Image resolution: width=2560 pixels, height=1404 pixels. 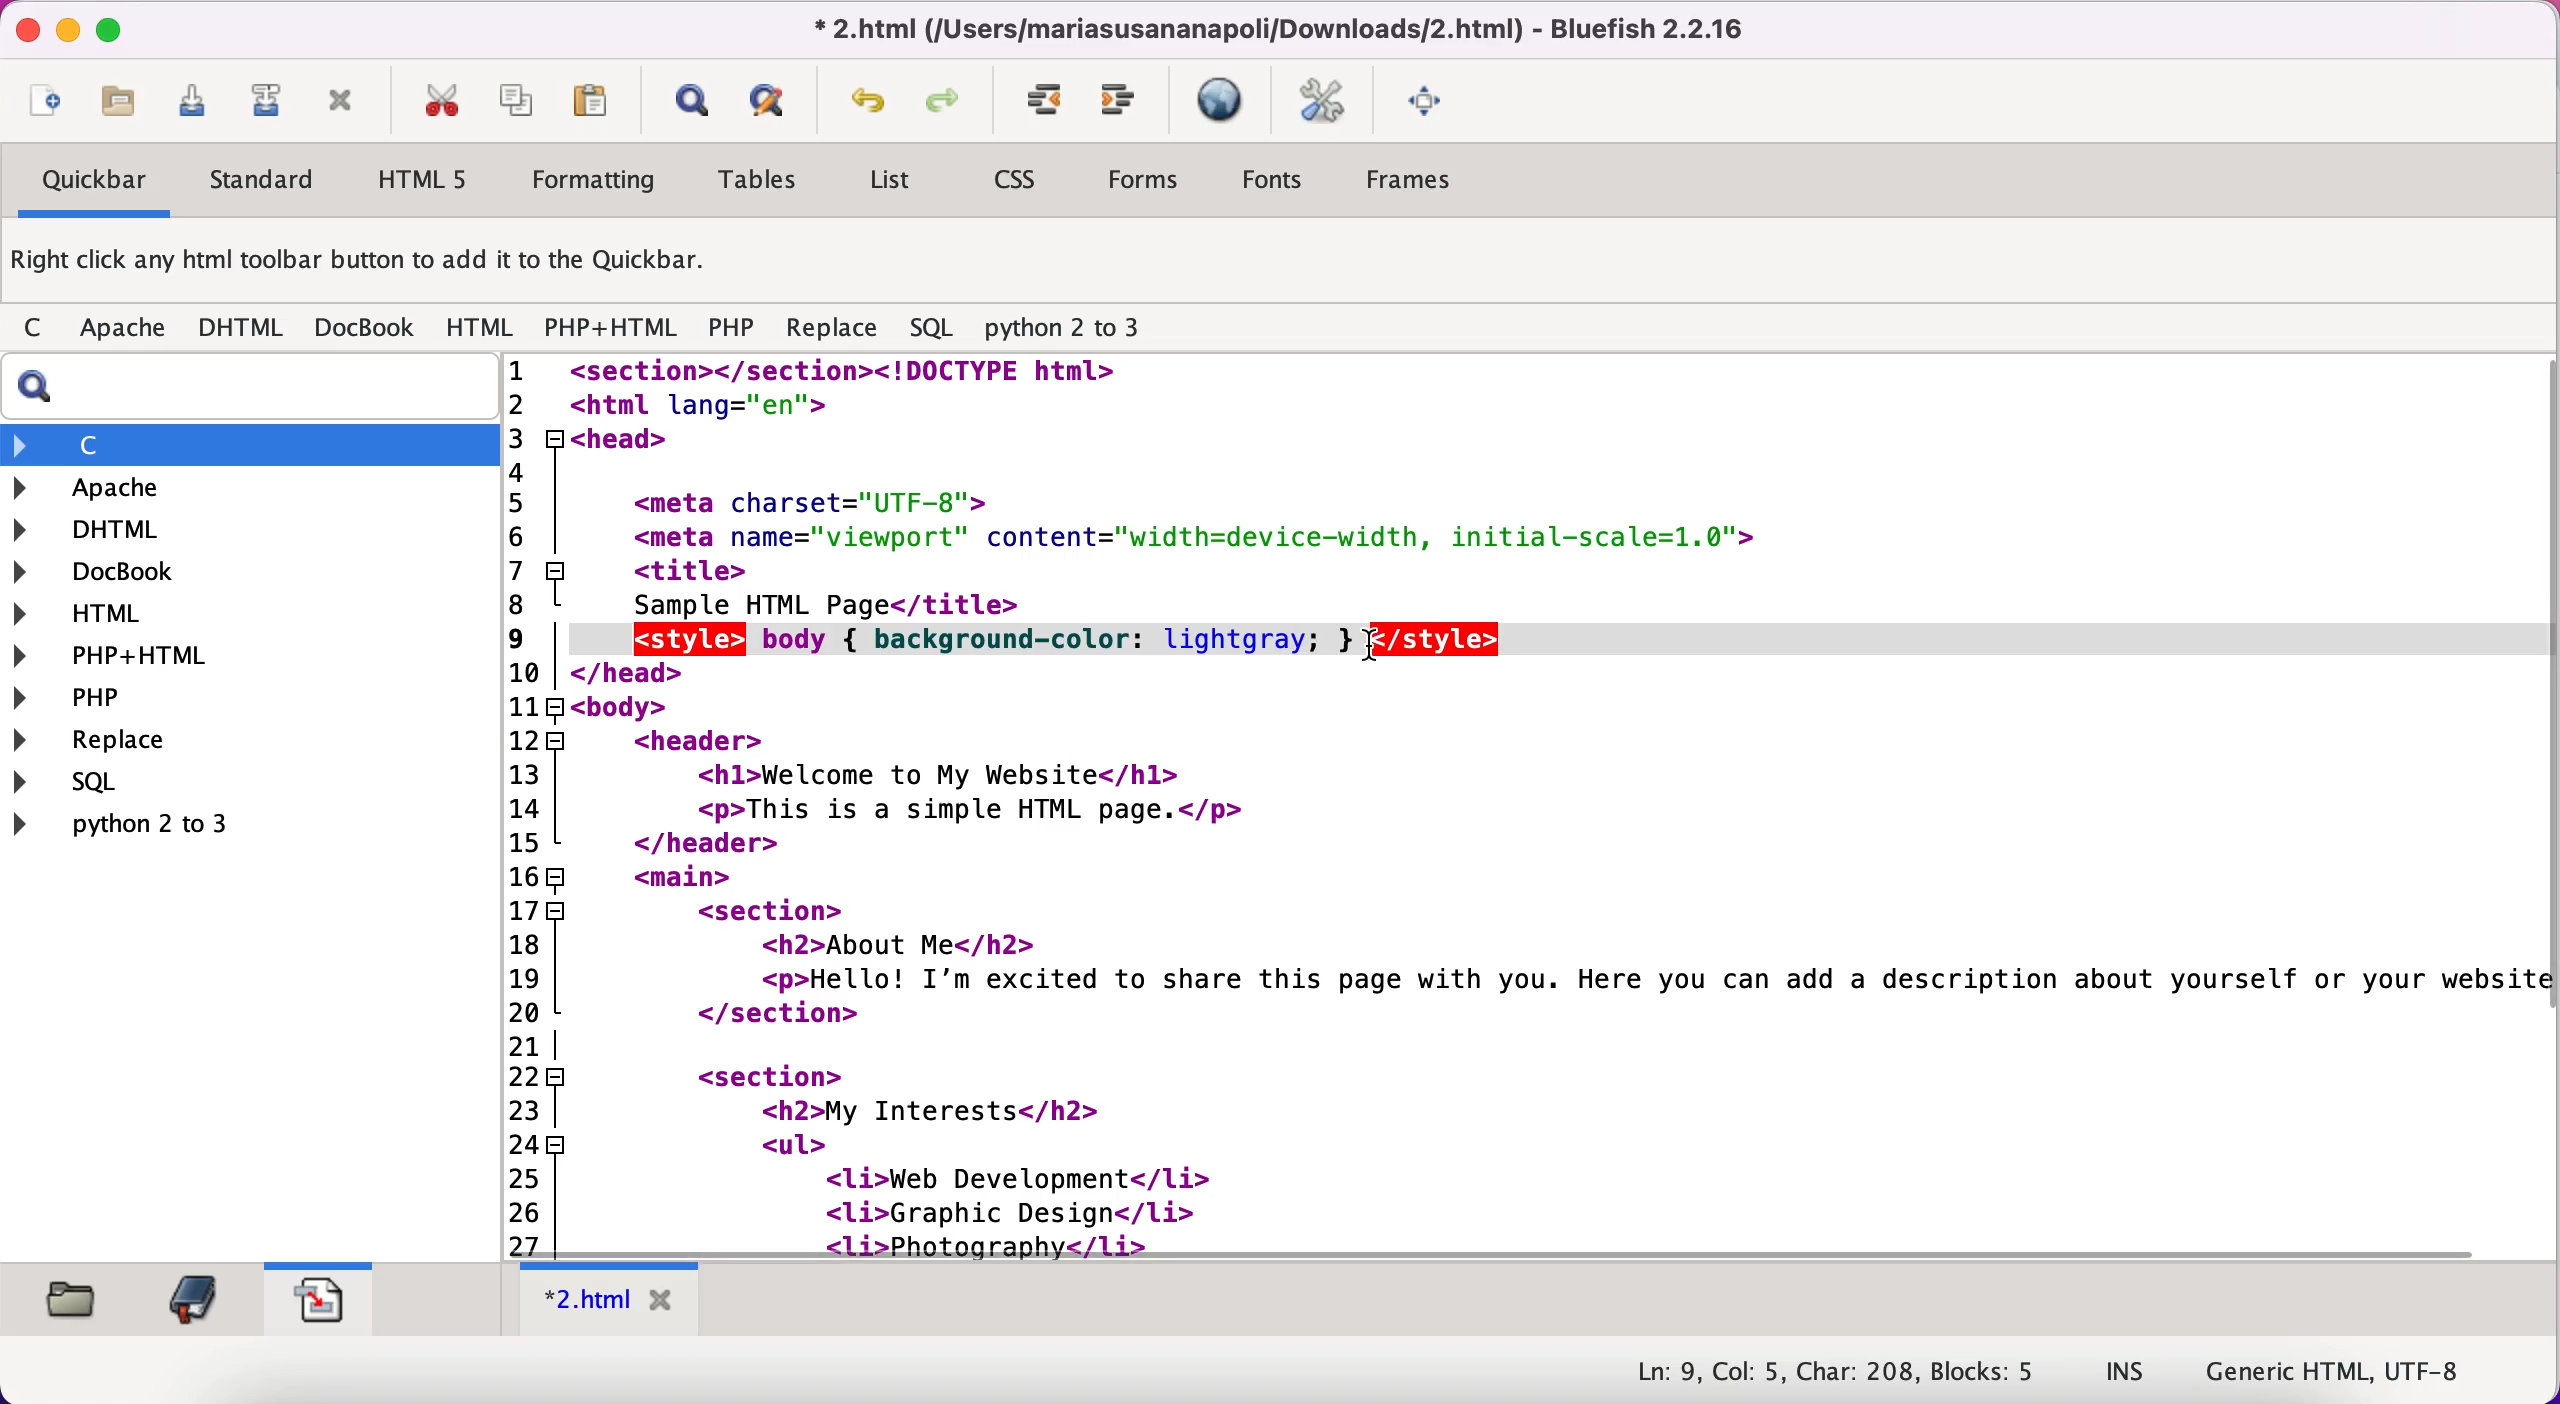 I want to click on python 2 to 3, so click(x=146, y=823).